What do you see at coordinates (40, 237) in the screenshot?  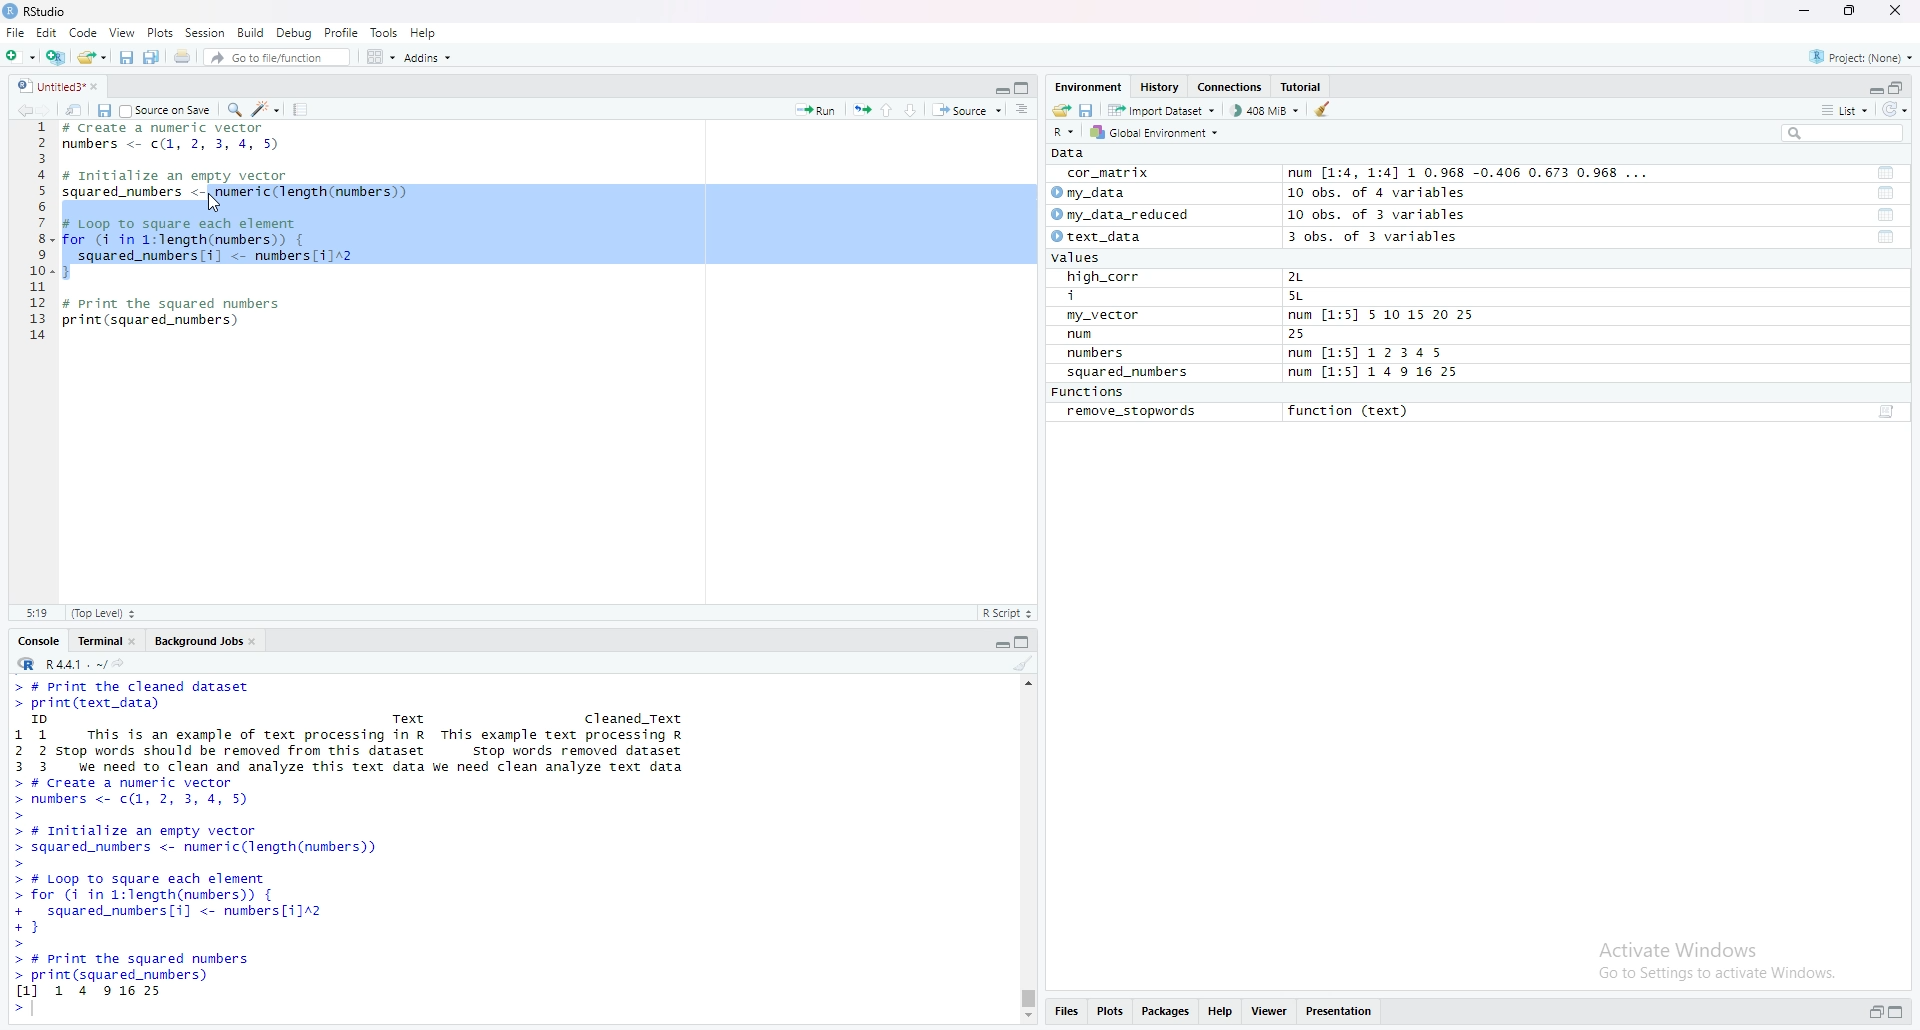 I see `line number` at bounding box center [40, 237].